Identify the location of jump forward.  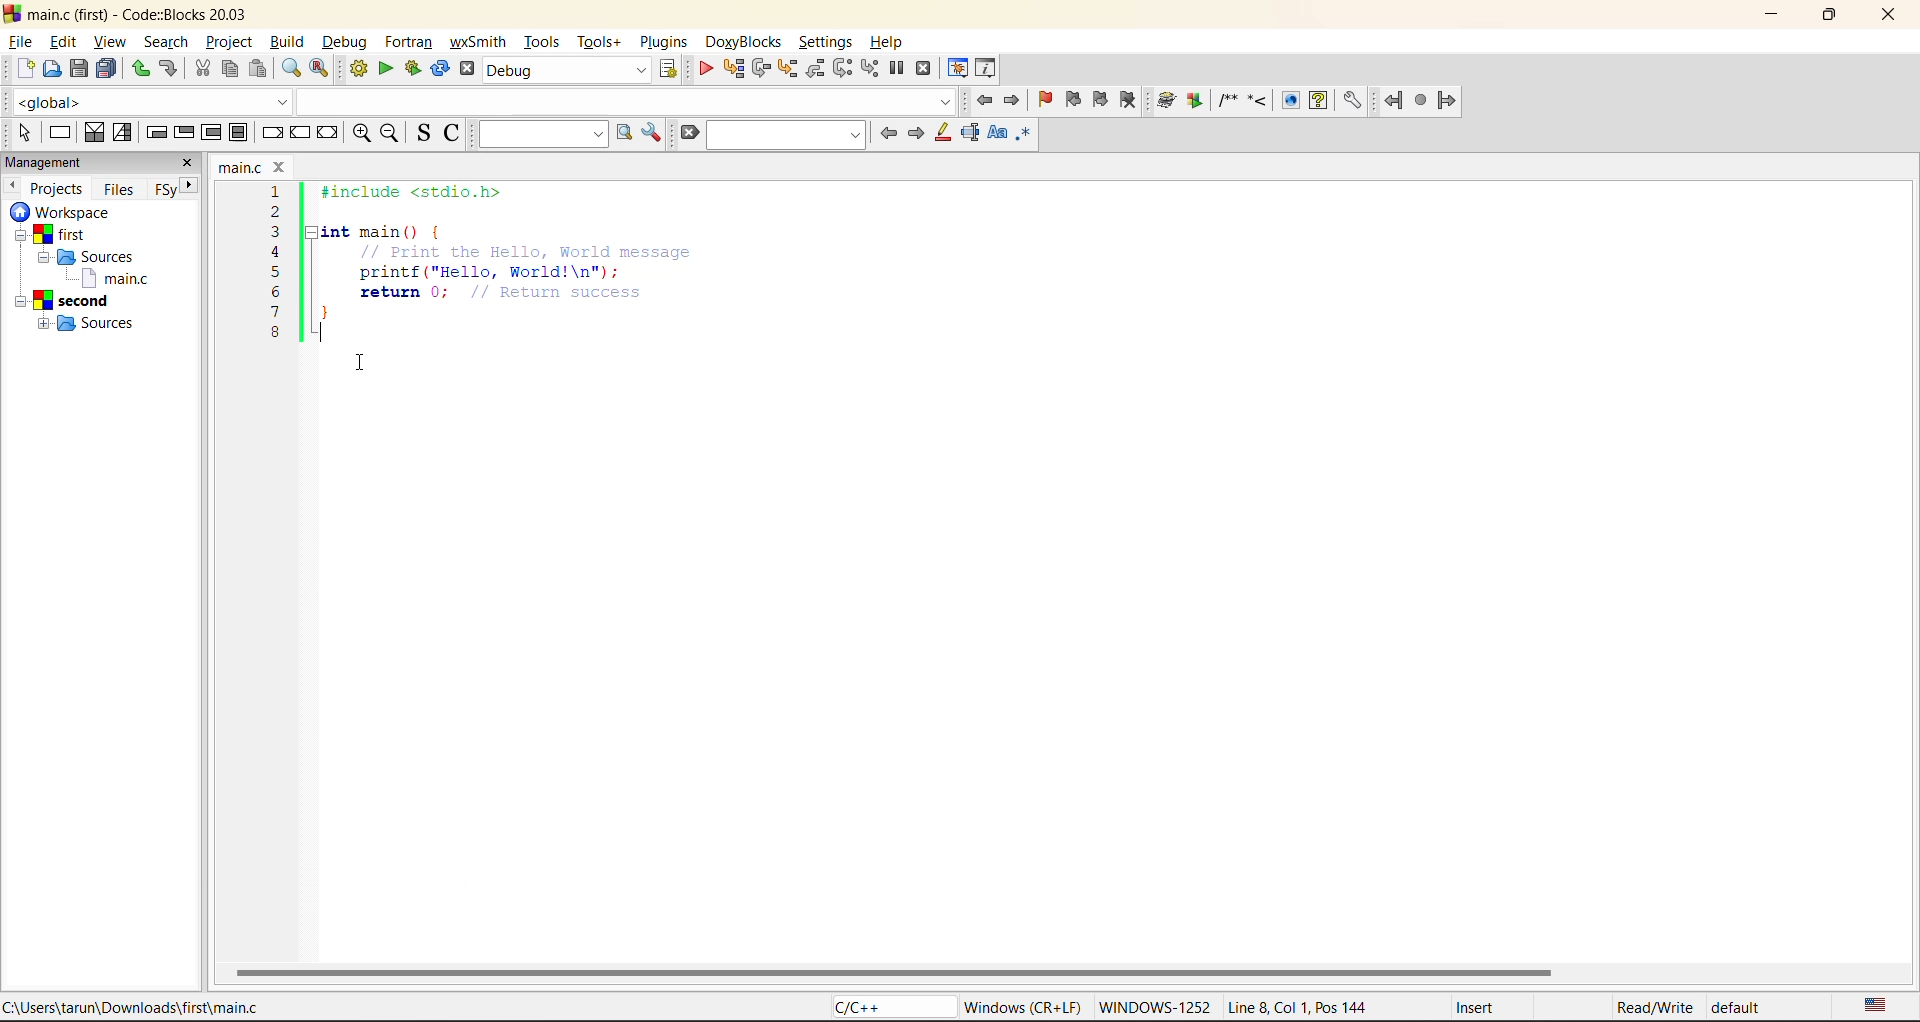
(1016, 99).